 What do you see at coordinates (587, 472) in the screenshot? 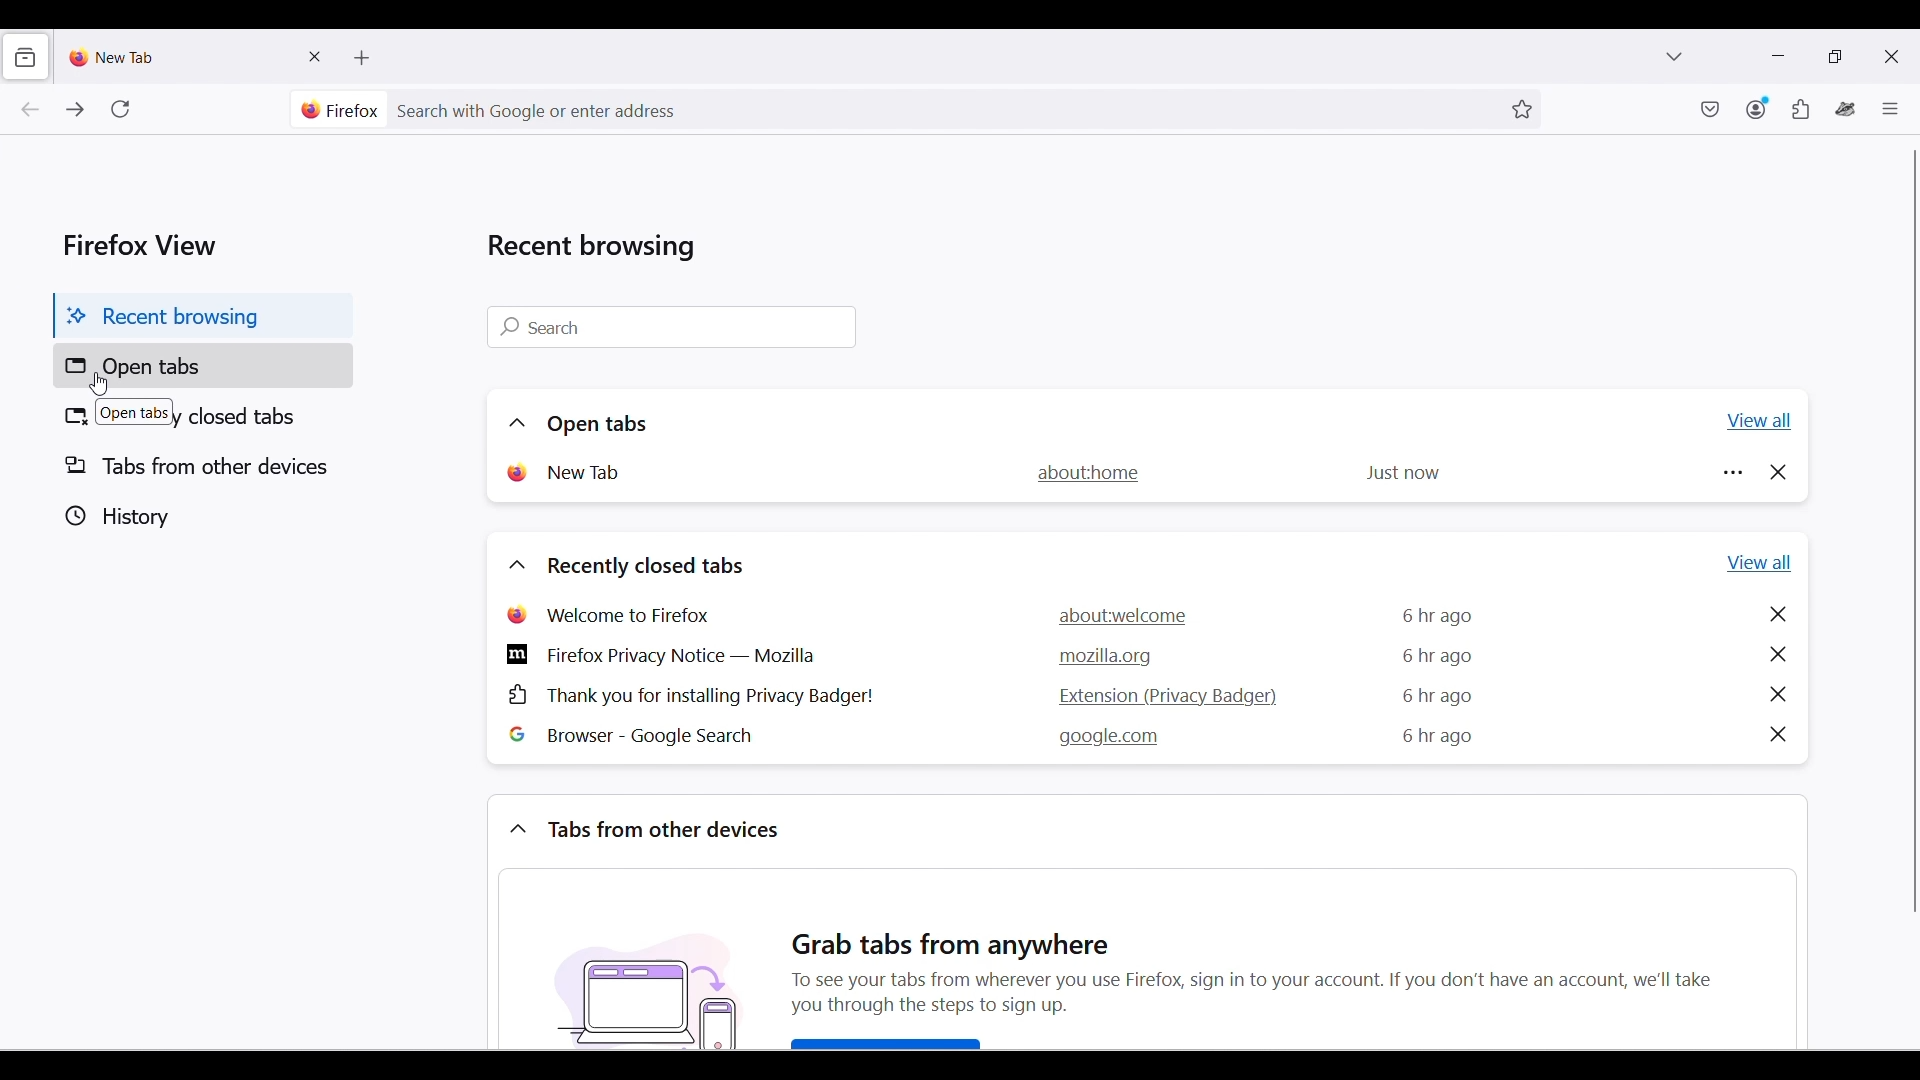
I see `Name of tab` at bounding box center [587, 472].